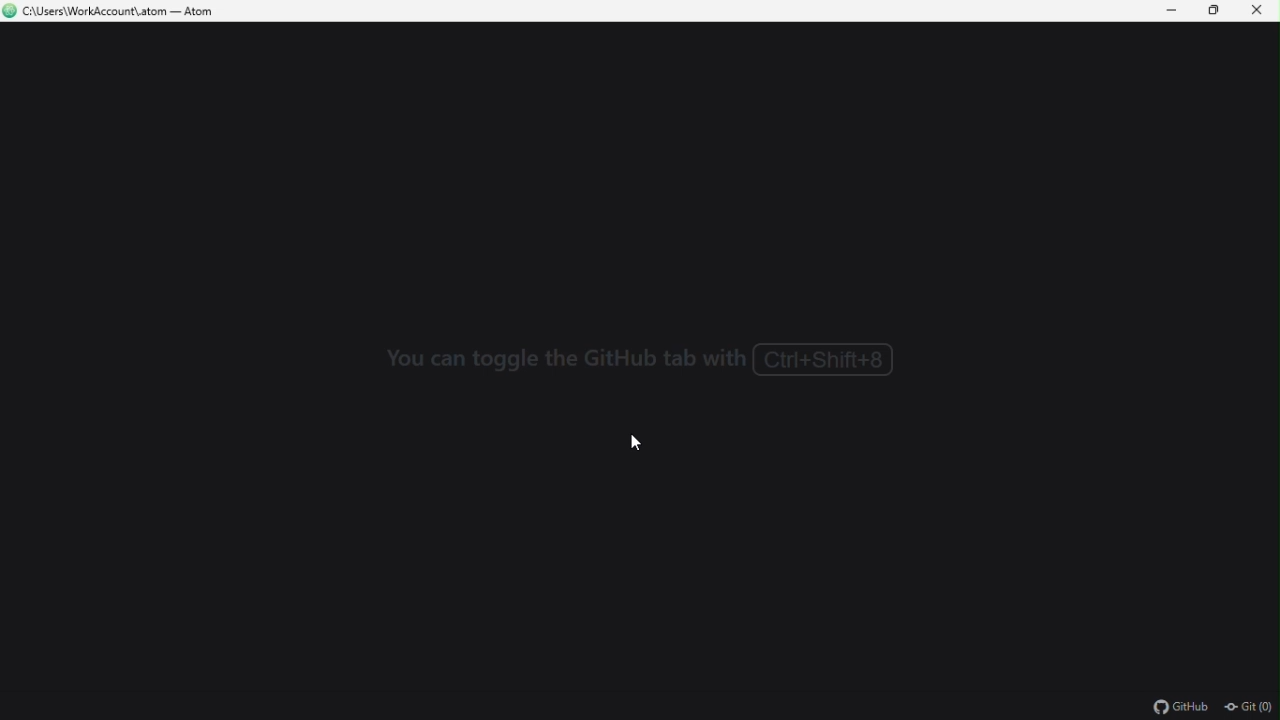 The height and width of the screenshot is (720, 1280). What do you see at coordinates (1250, 708) in the screenshot?
I see `git` at bounding box center [1250, 708].